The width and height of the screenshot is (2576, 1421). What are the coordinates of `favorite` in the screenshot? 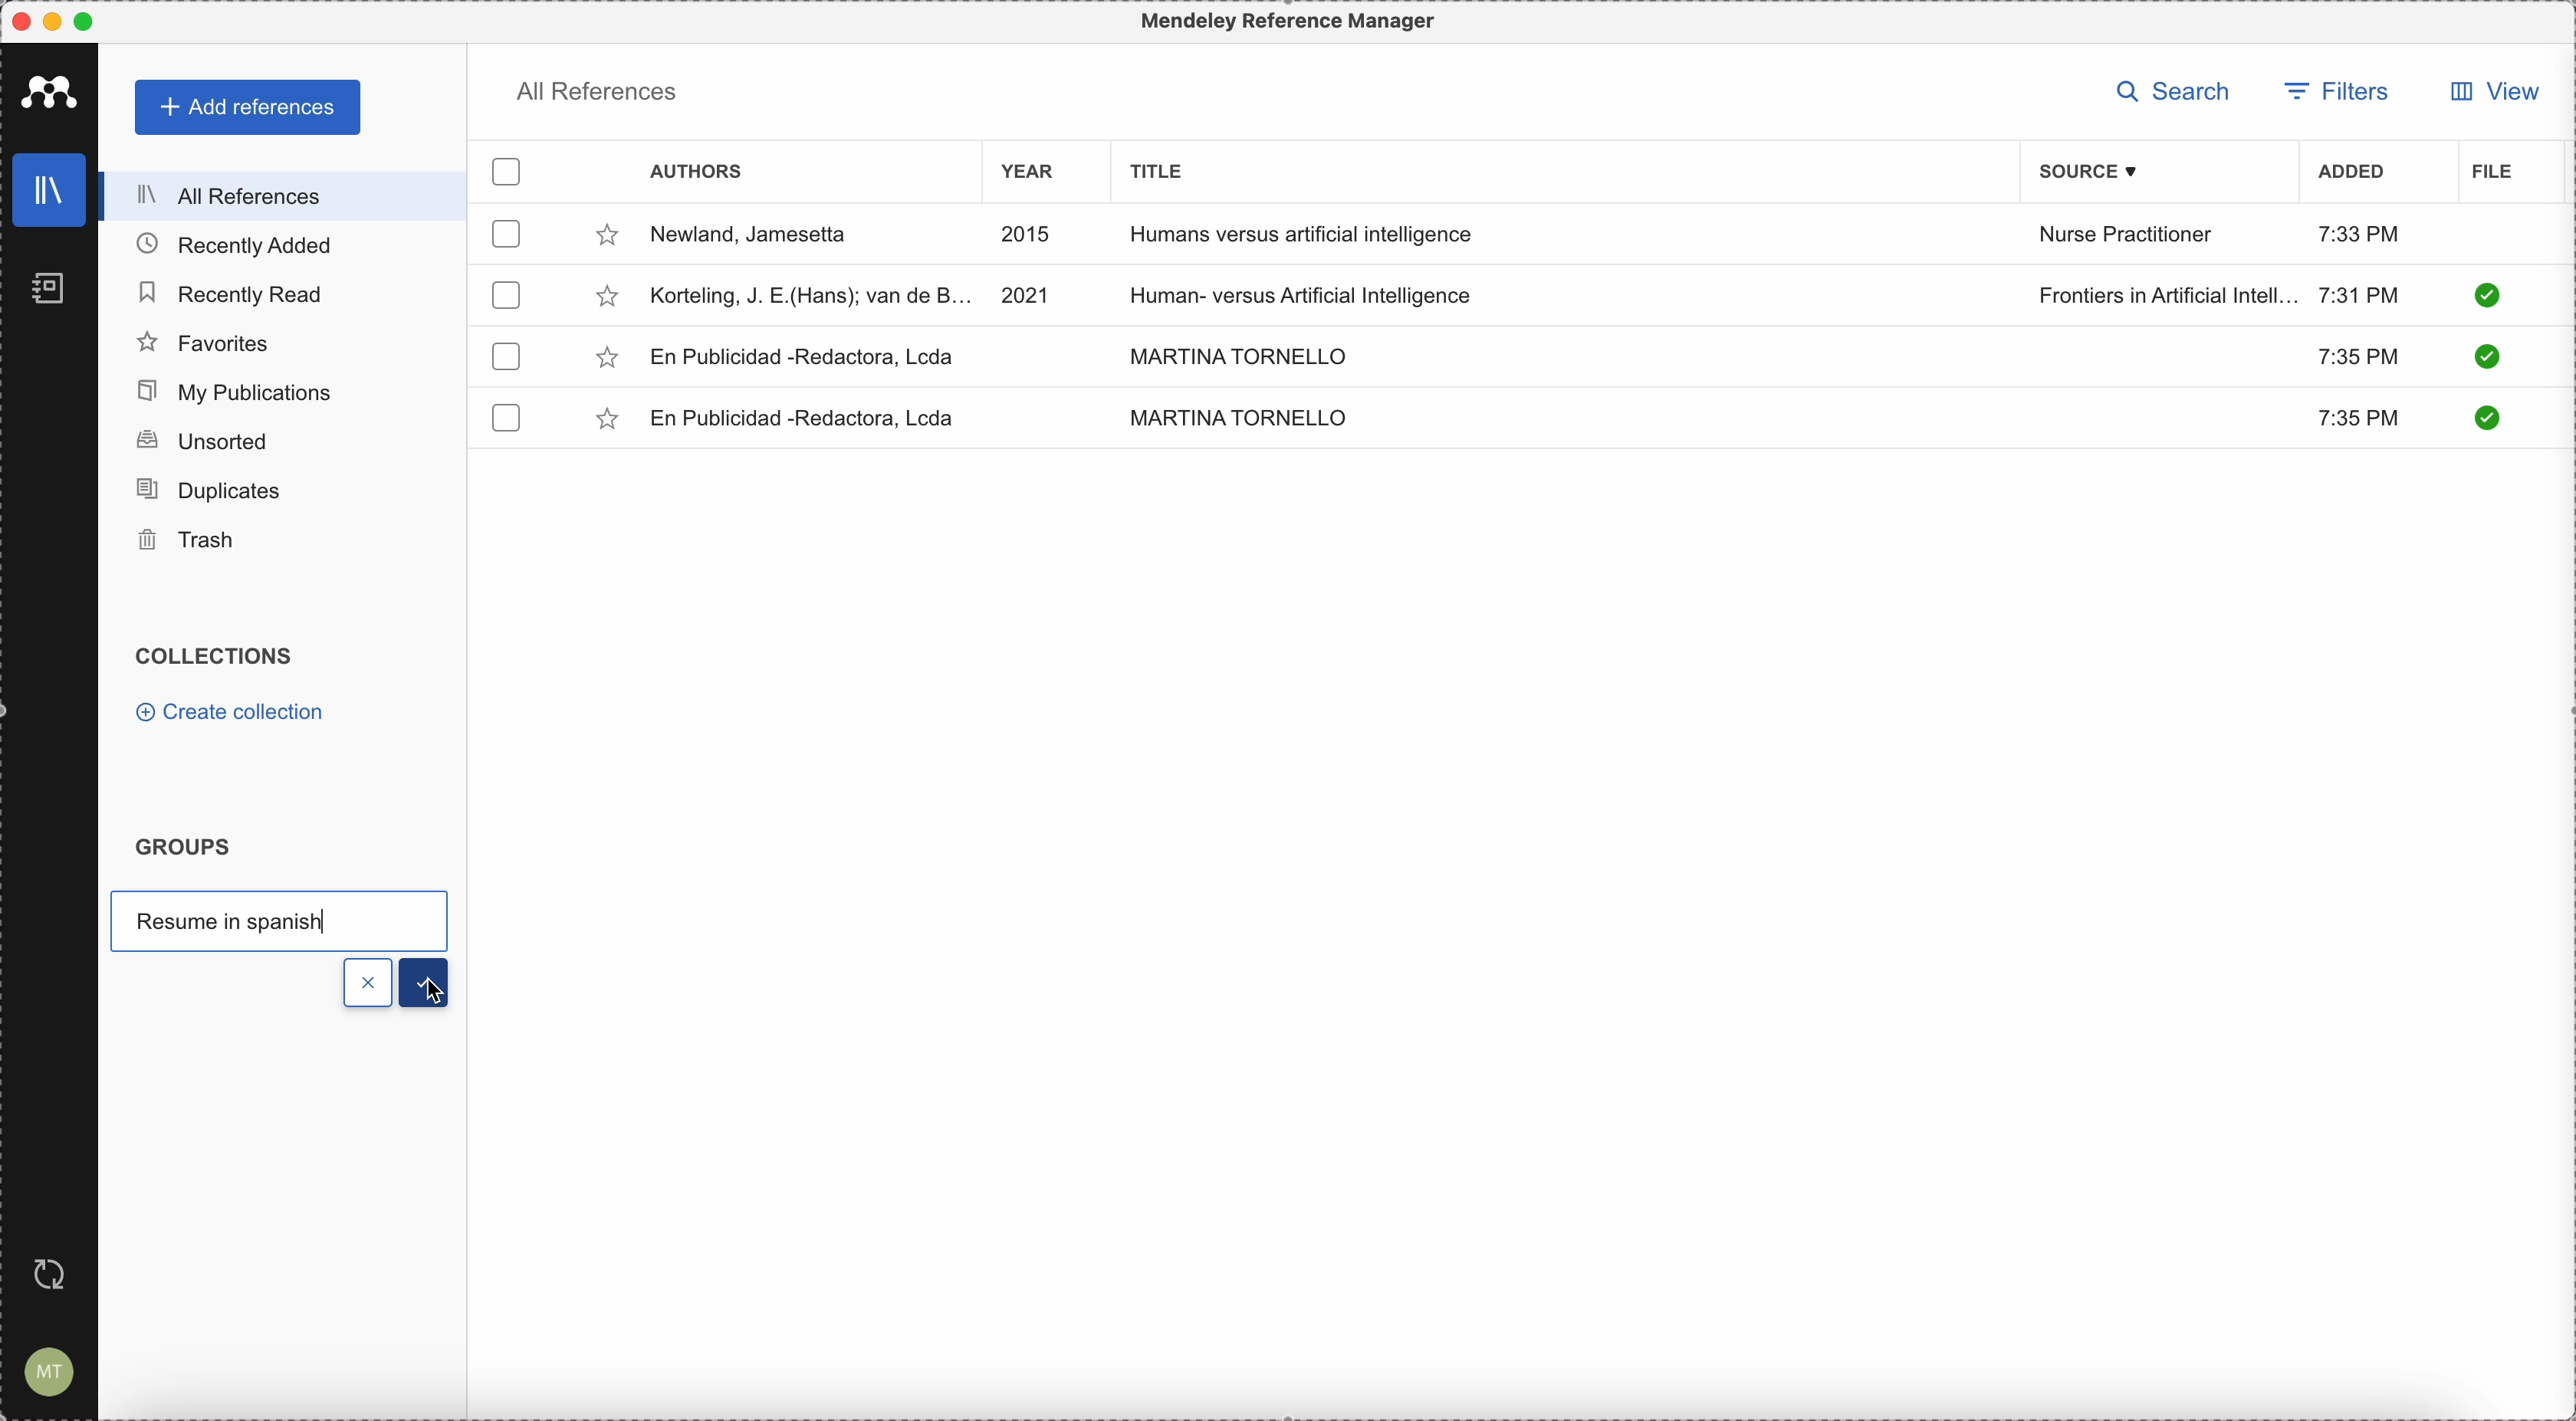 It's located at (606, 359).